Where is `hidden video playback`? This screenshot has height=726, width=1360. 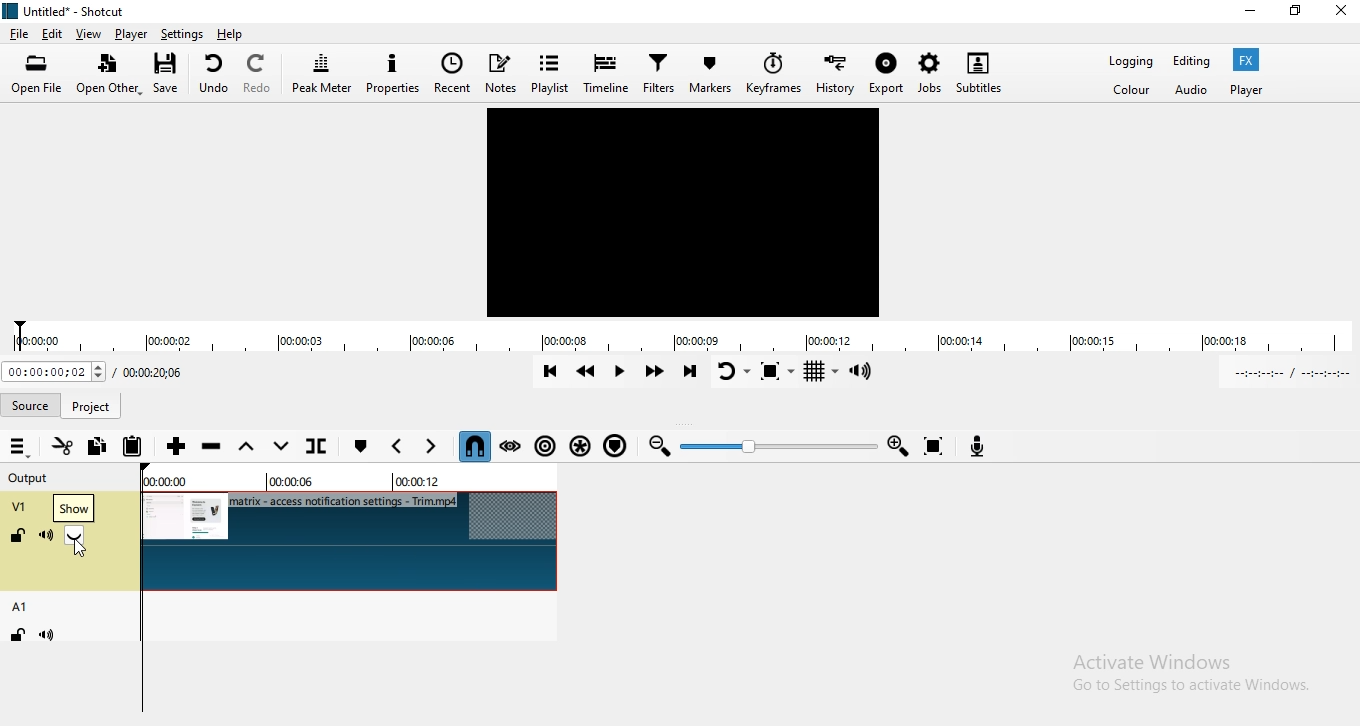 hidden video playback is located at coordinates (683, 214).